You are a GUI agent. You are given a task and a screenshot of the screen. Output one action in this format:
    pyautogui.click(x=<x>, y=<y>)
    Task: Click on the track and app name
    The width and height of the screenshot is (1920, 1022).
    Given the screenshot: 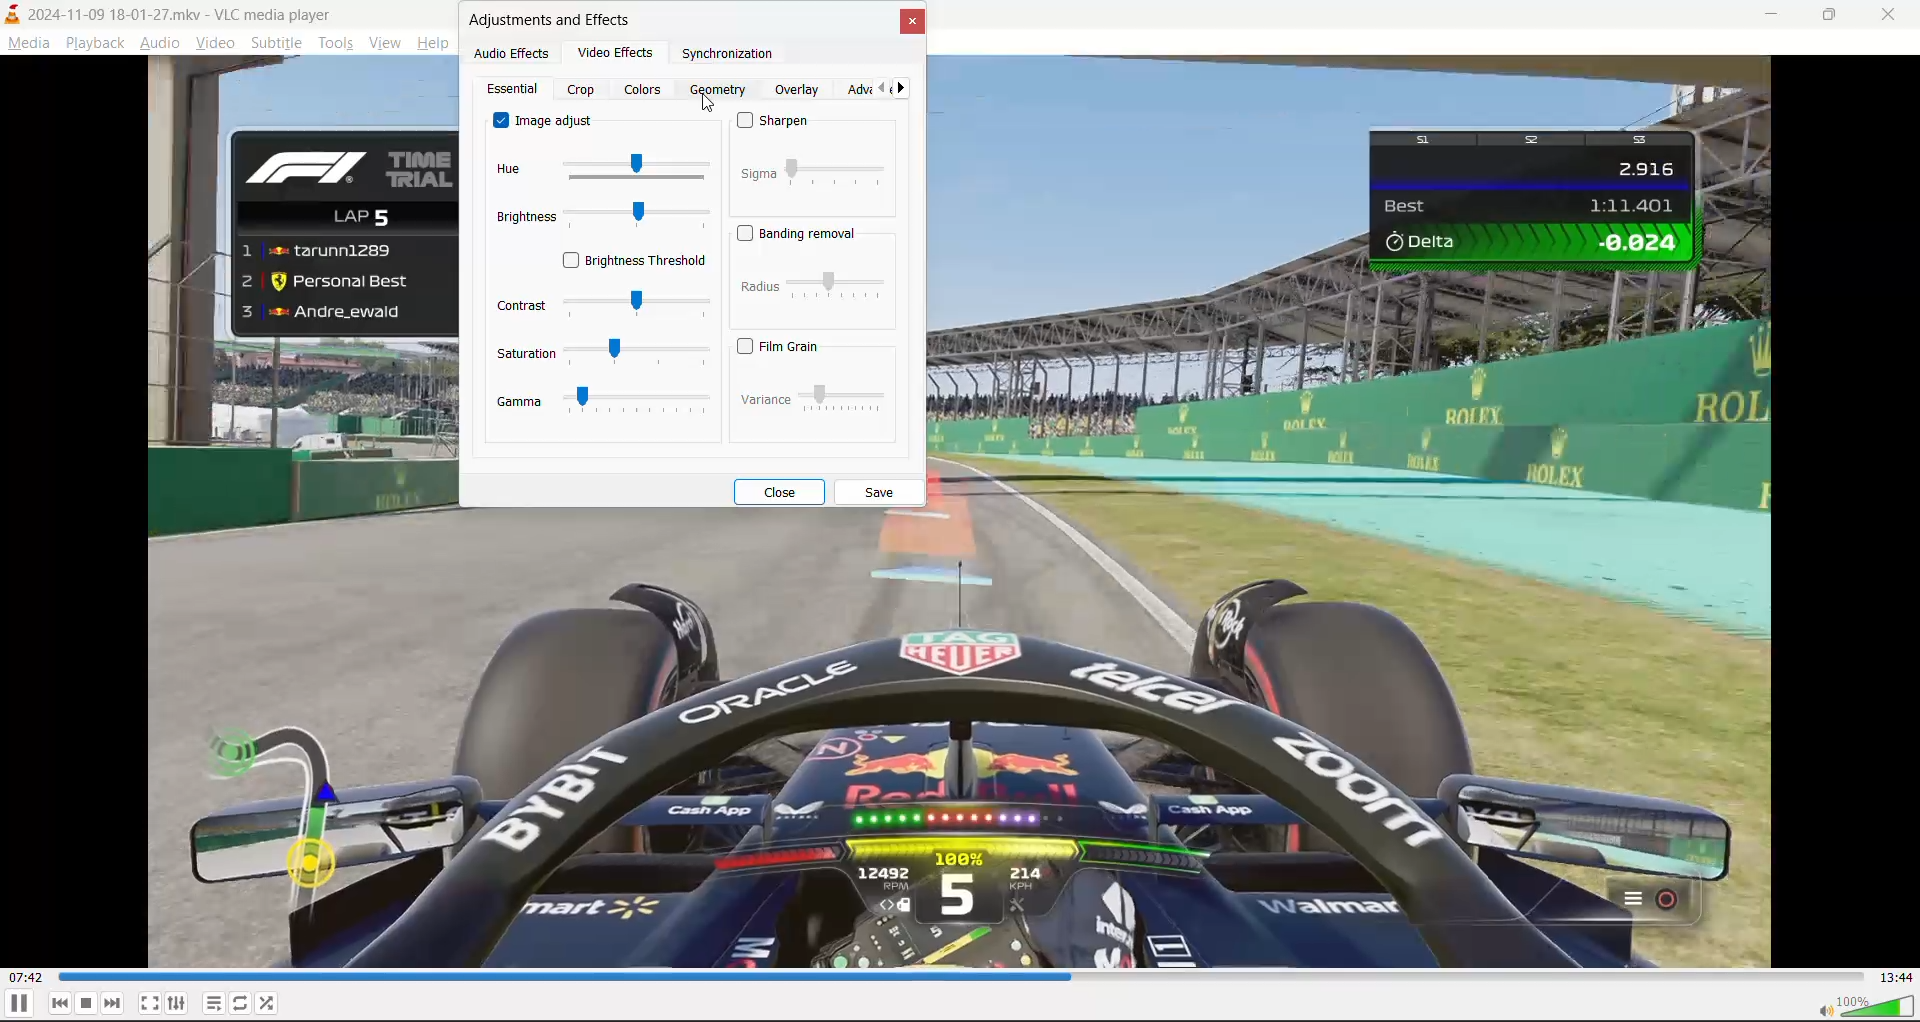 What is the action you would take?
    pyautogui.click(x=172, y=13)
    